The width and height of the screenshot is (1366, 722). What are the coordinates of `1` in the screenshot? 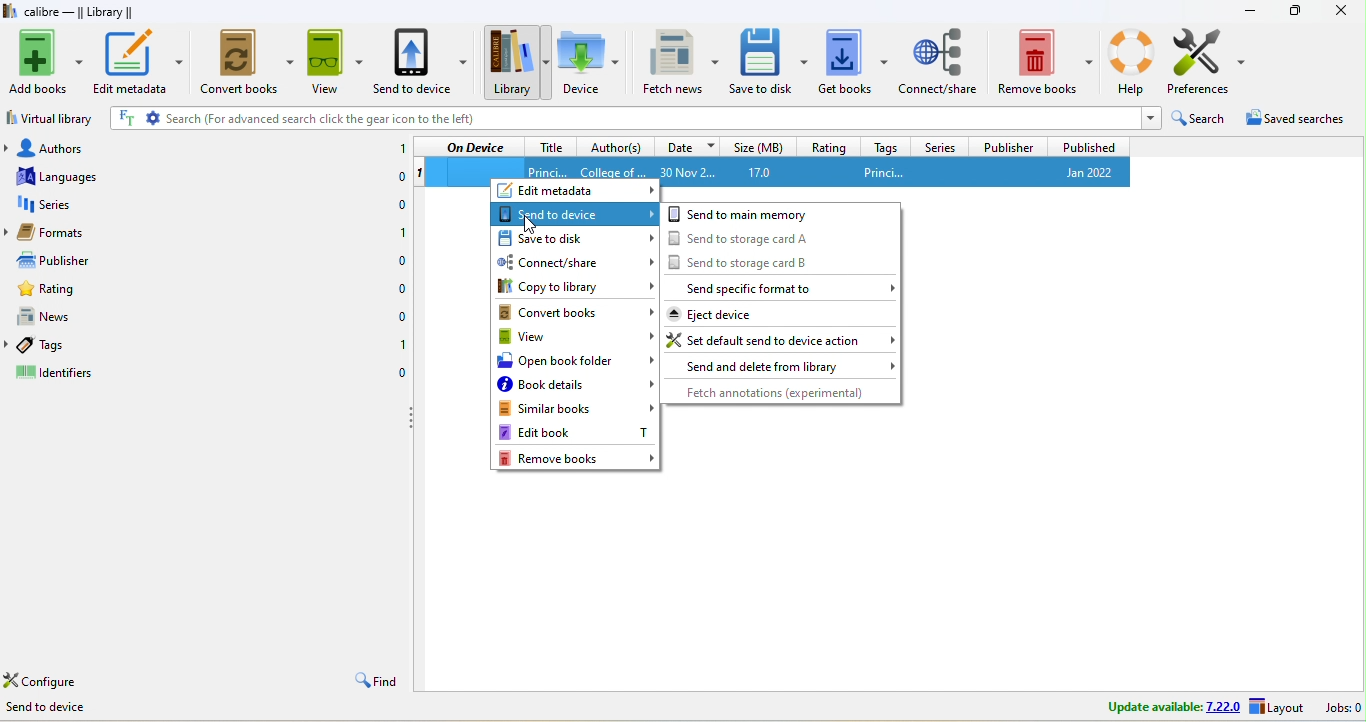 It's located at (398, 232).